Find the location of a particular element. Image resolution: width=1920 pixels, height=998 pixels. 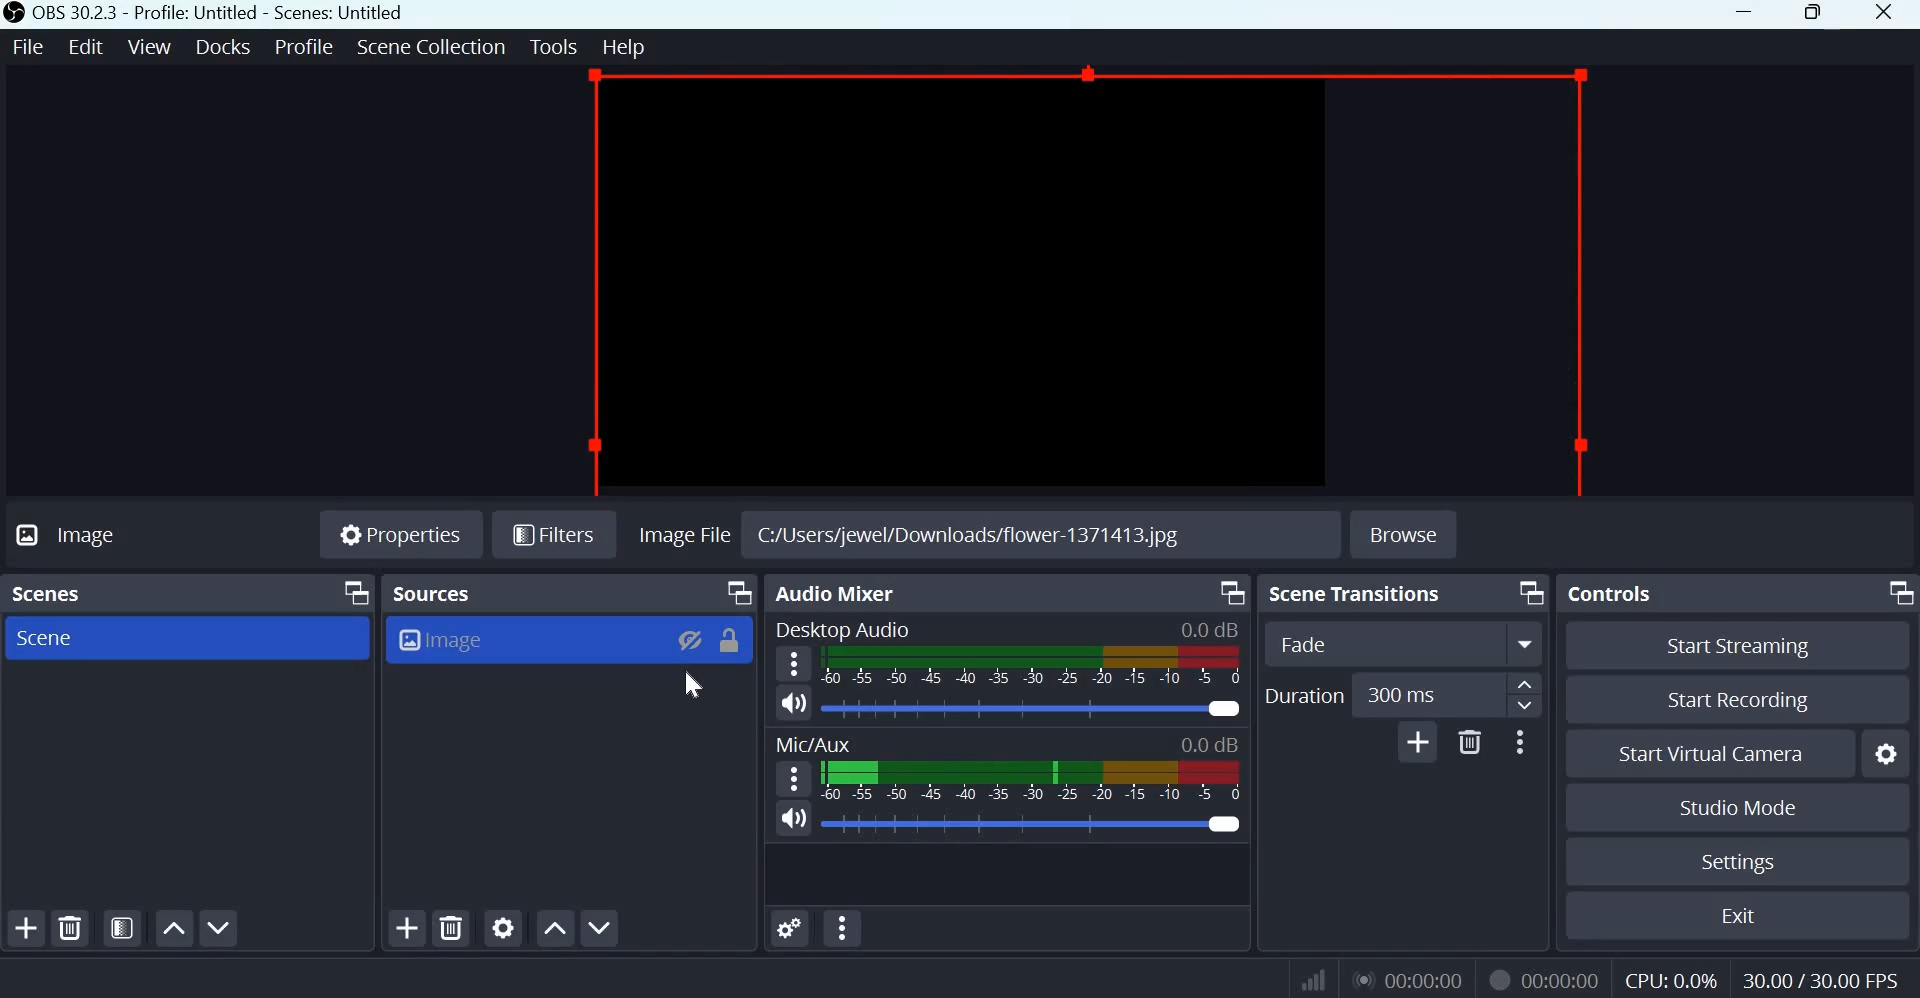

Add source(s) is located at coordinates (405, 930).